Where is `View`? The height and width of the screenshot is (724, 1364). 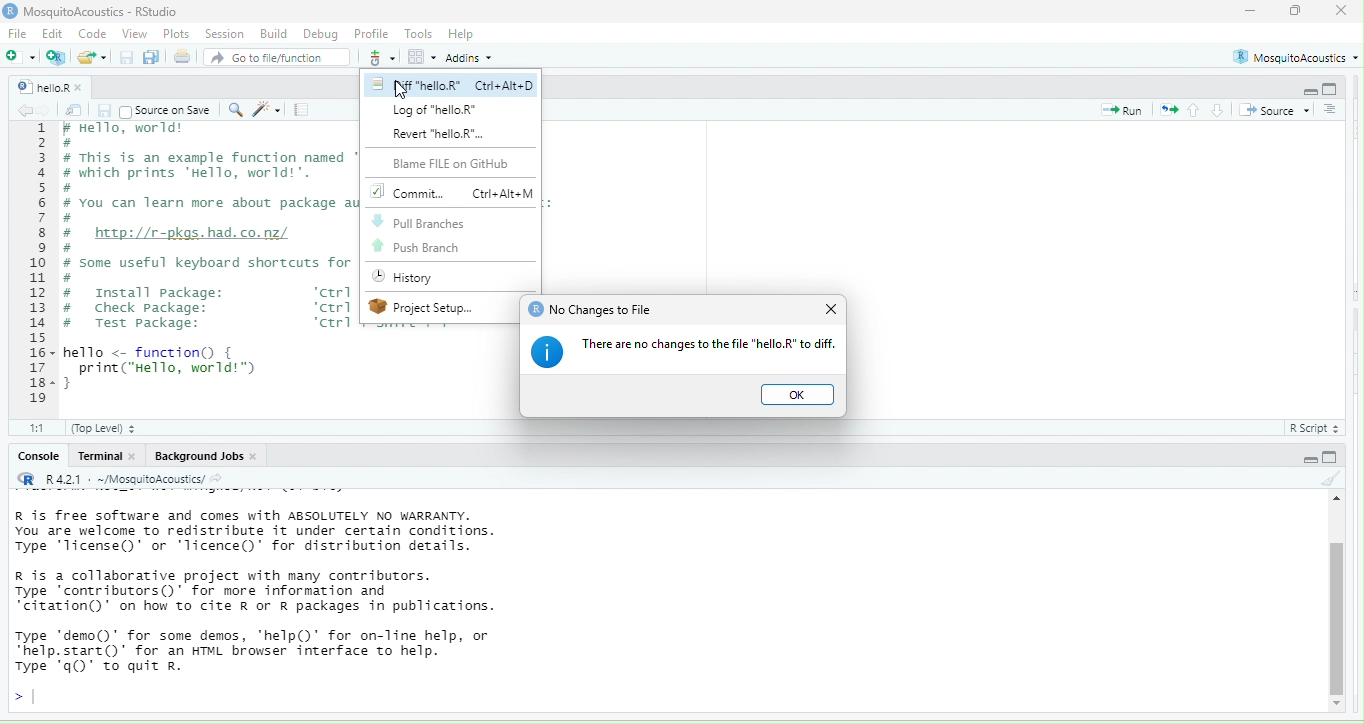 View is located at coordinates (130, 34).